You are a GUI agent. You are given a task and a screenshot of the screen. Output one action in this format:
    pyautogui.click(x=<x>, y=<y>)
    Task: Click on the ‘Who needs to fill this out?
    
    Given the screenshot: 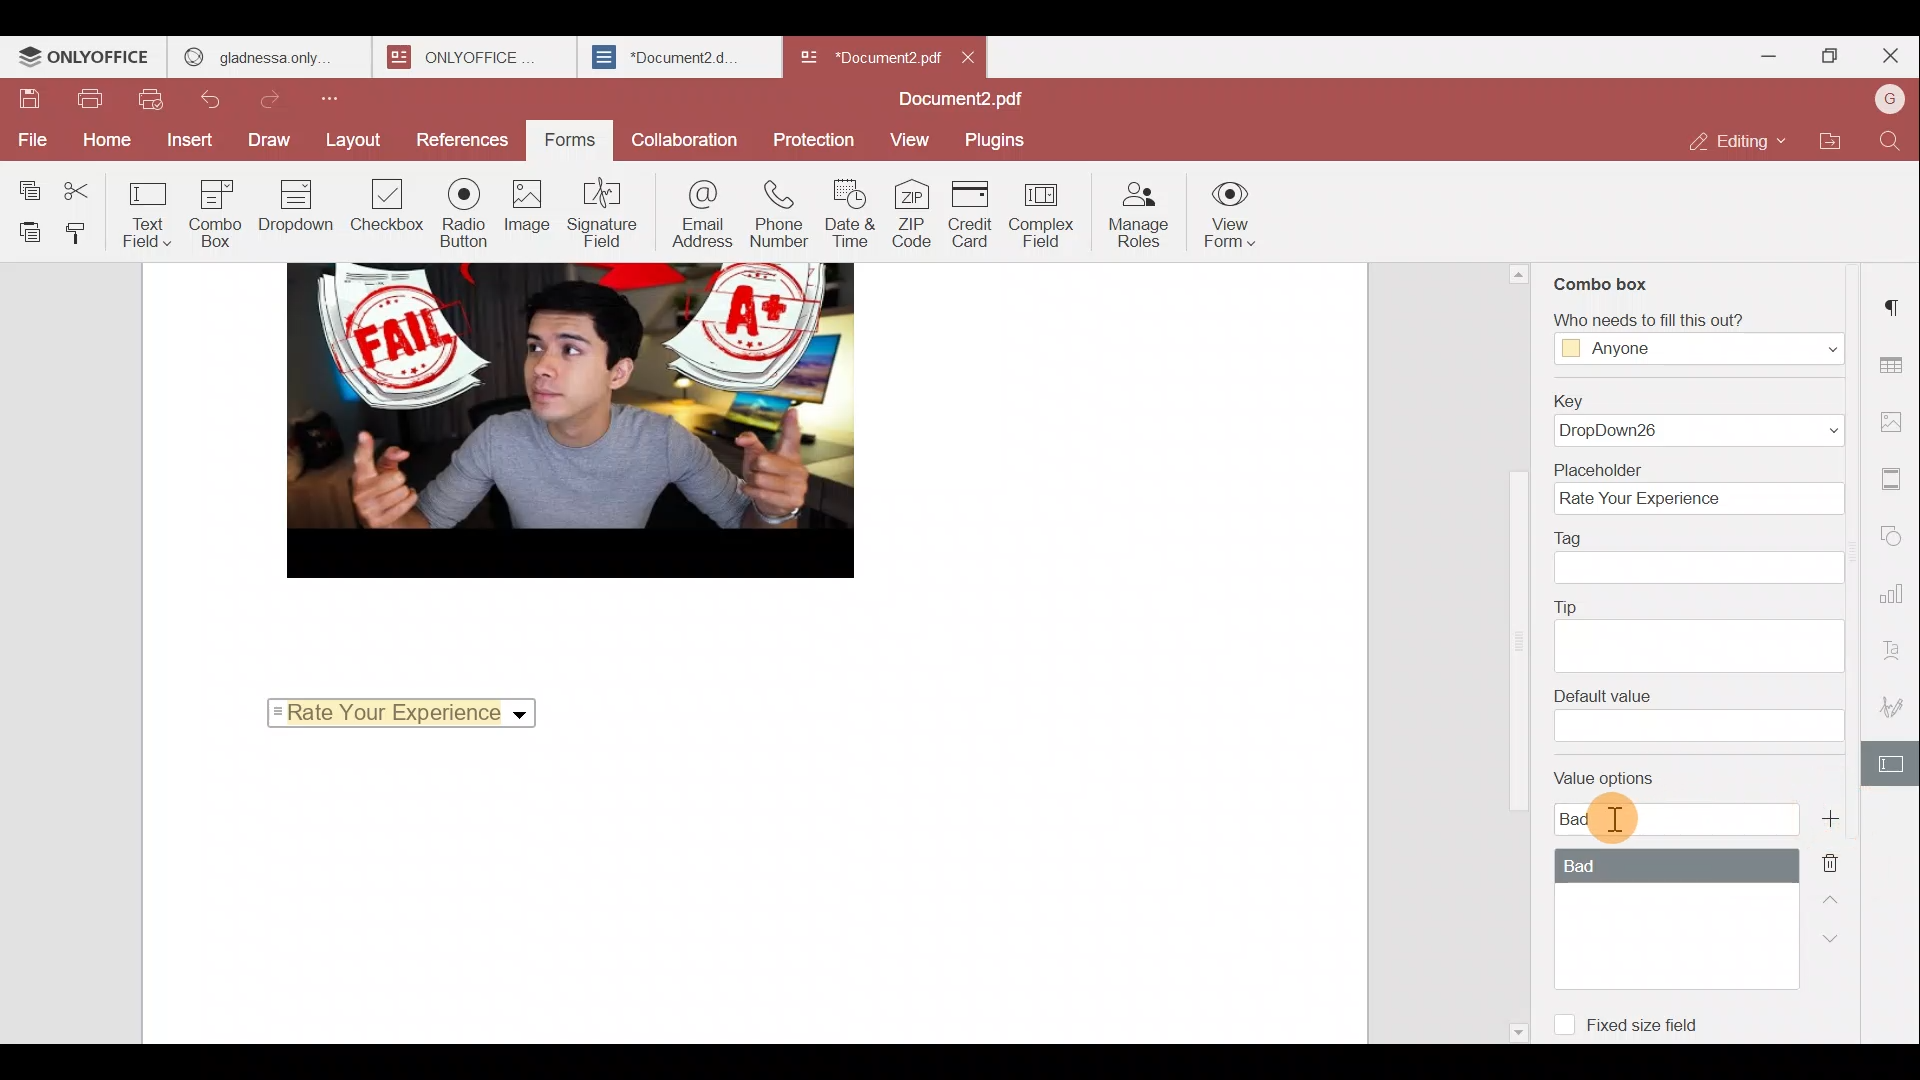 What is the action you would take?
    pyautogui.click(x=1688, y=338)
    